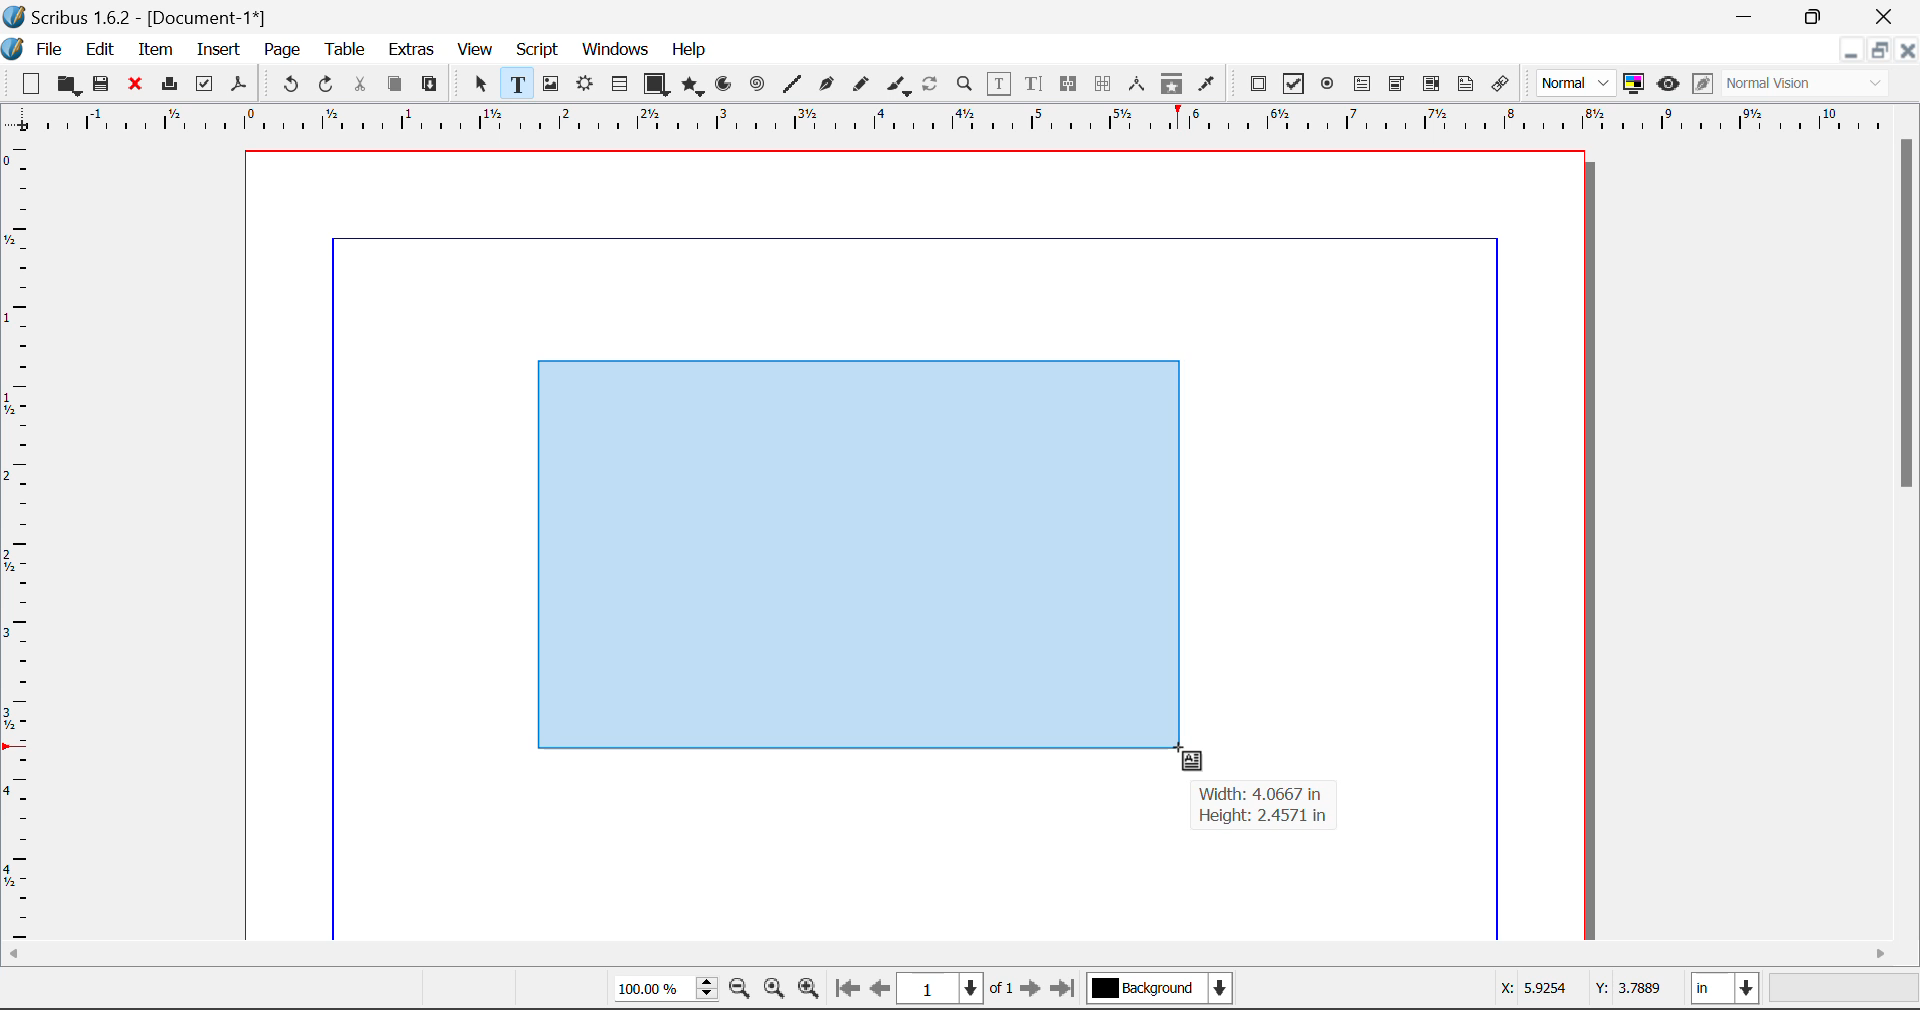  What do you see at coordinates (1034, 992) in the screenshot?
I see `Next Page` at bounding box center [1034, 992].